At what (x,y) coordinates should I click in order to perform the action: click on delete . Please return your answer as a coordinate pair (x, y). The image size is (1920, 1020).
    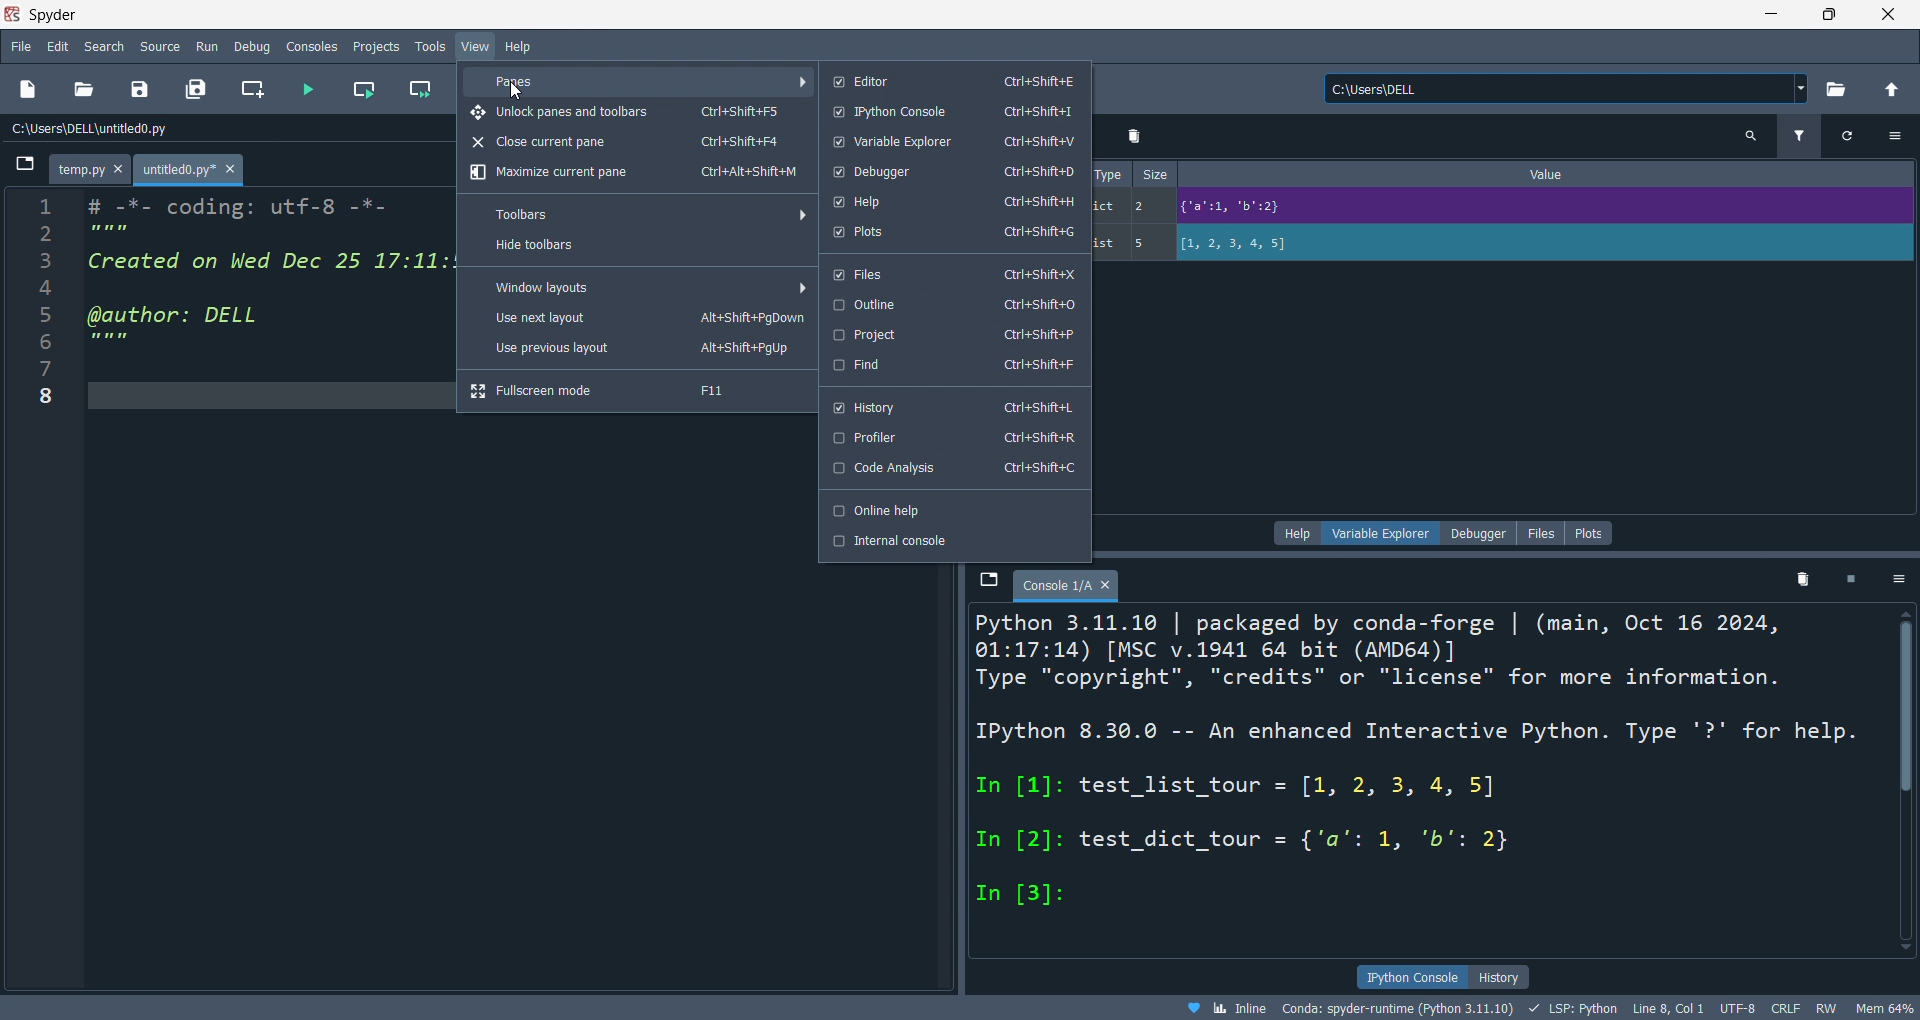
    Looking at the image, I should click on (1804, 584).